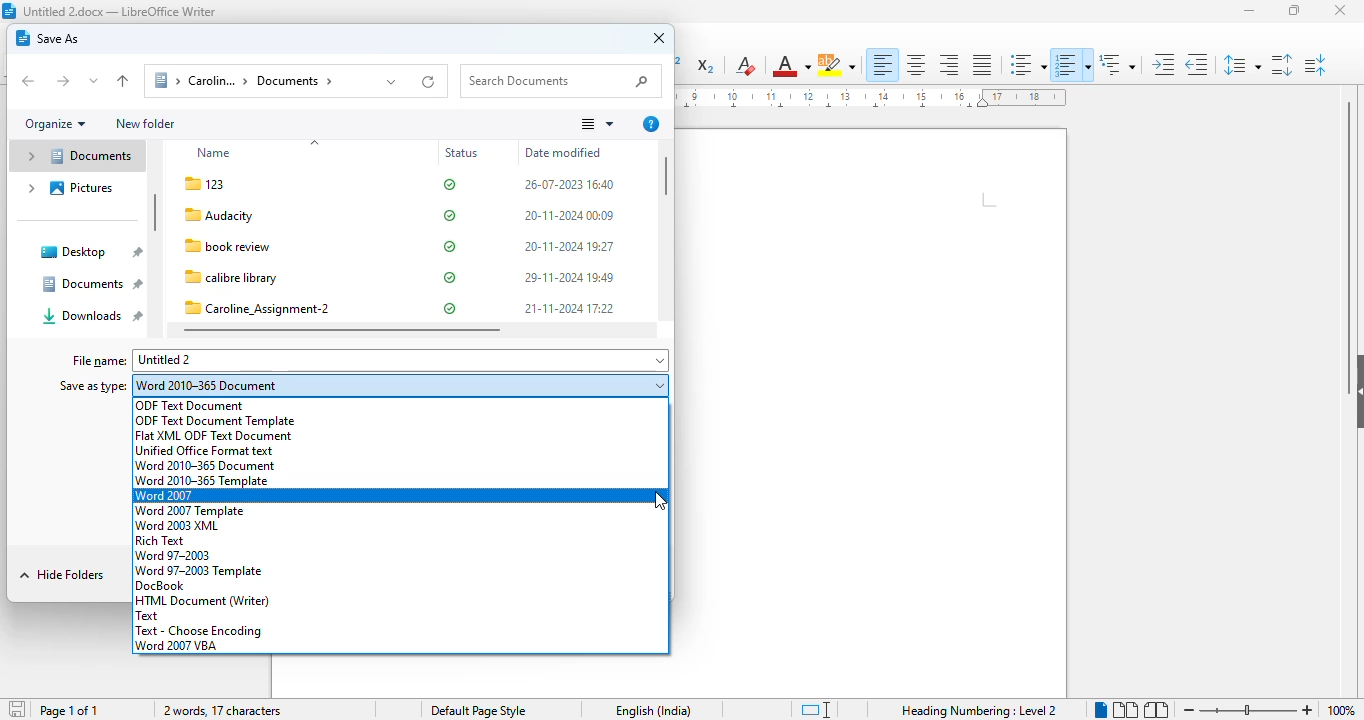  Describe the element at coordinates (199, 632) in the screenshot. I see `text-choose encoding` at that location.